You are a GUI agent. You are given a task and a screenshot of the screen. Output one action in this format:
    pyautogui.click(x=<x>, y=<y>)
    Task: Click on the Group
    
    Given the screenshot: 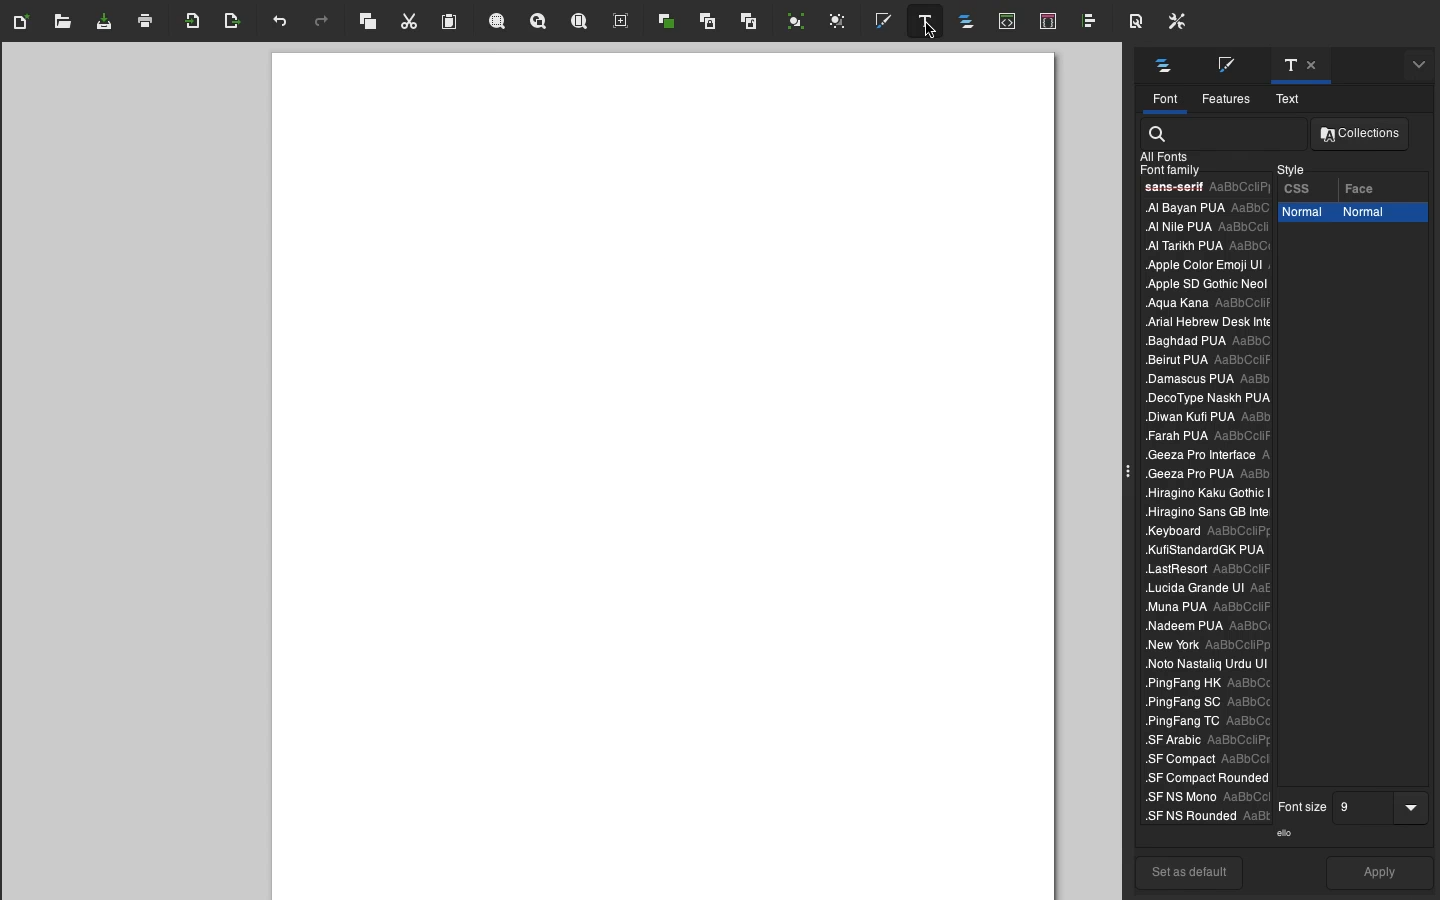 What is the action you would take?
    pyautogui.click(x=796, y=21)
    